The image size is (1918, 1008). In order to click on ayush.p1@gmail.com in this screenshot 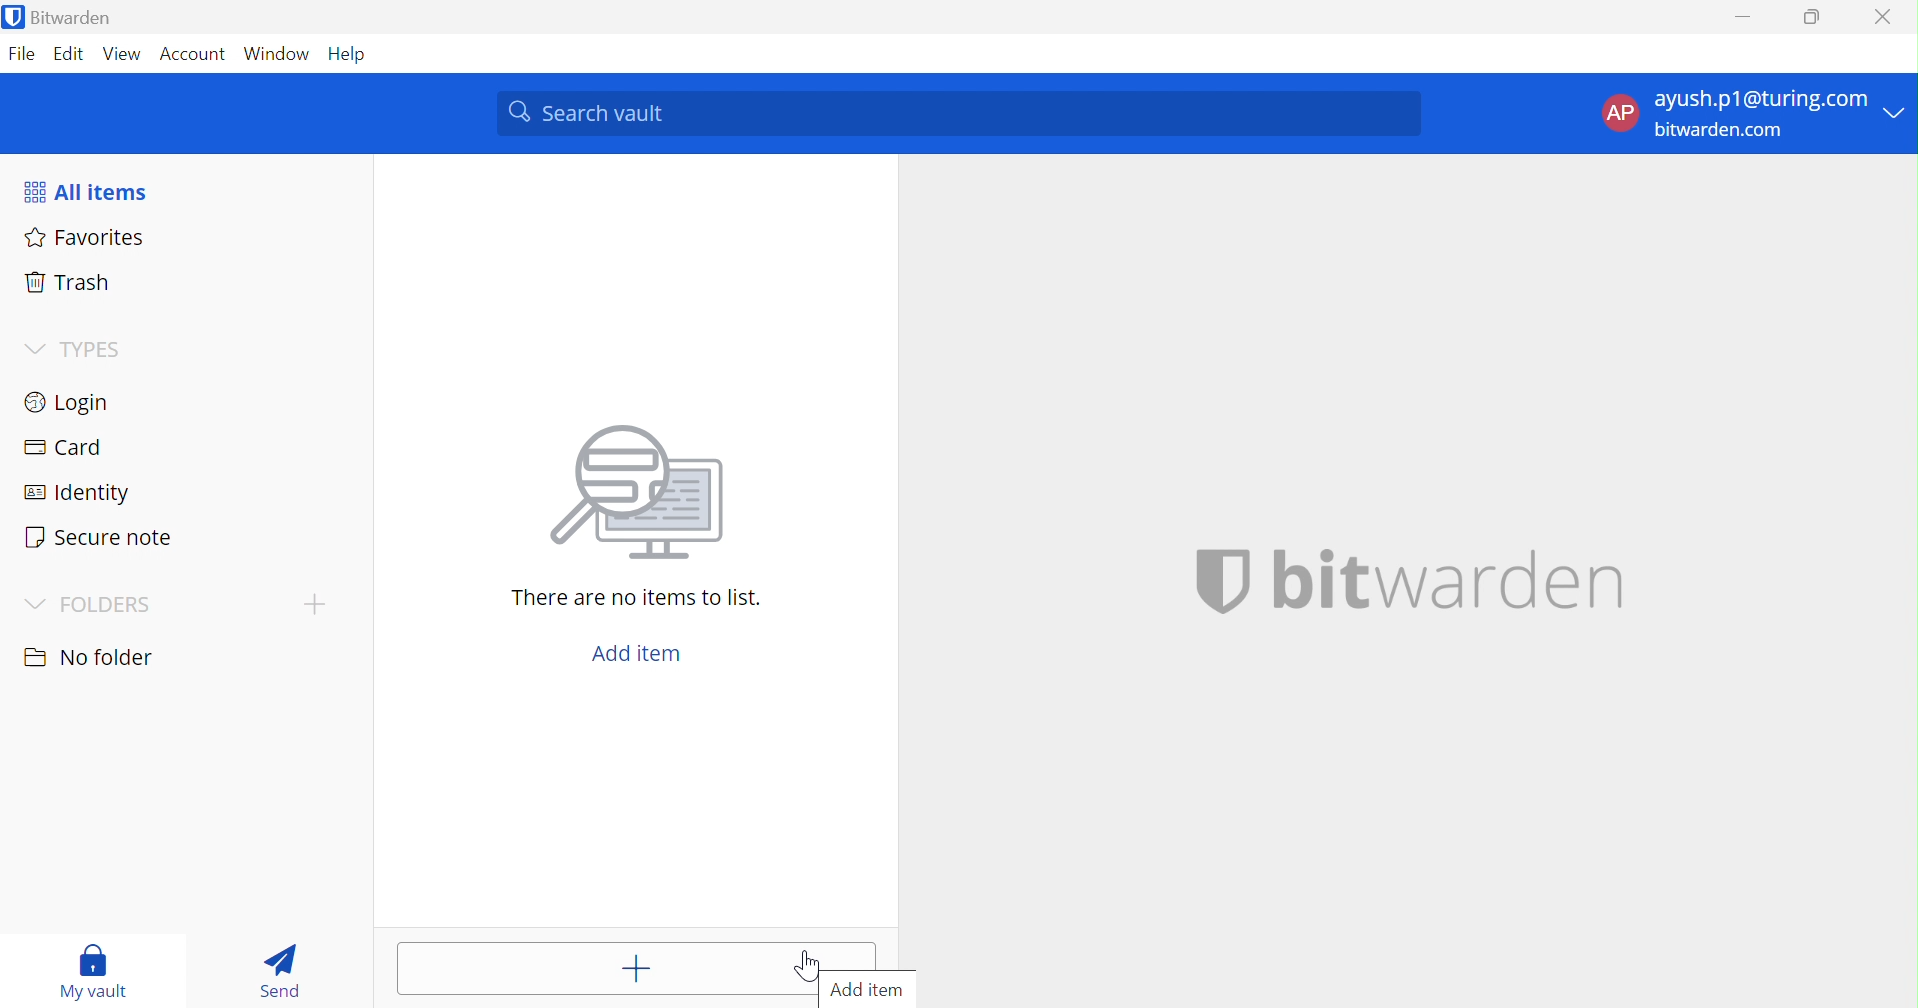, I will do `click(1758, 102)`.